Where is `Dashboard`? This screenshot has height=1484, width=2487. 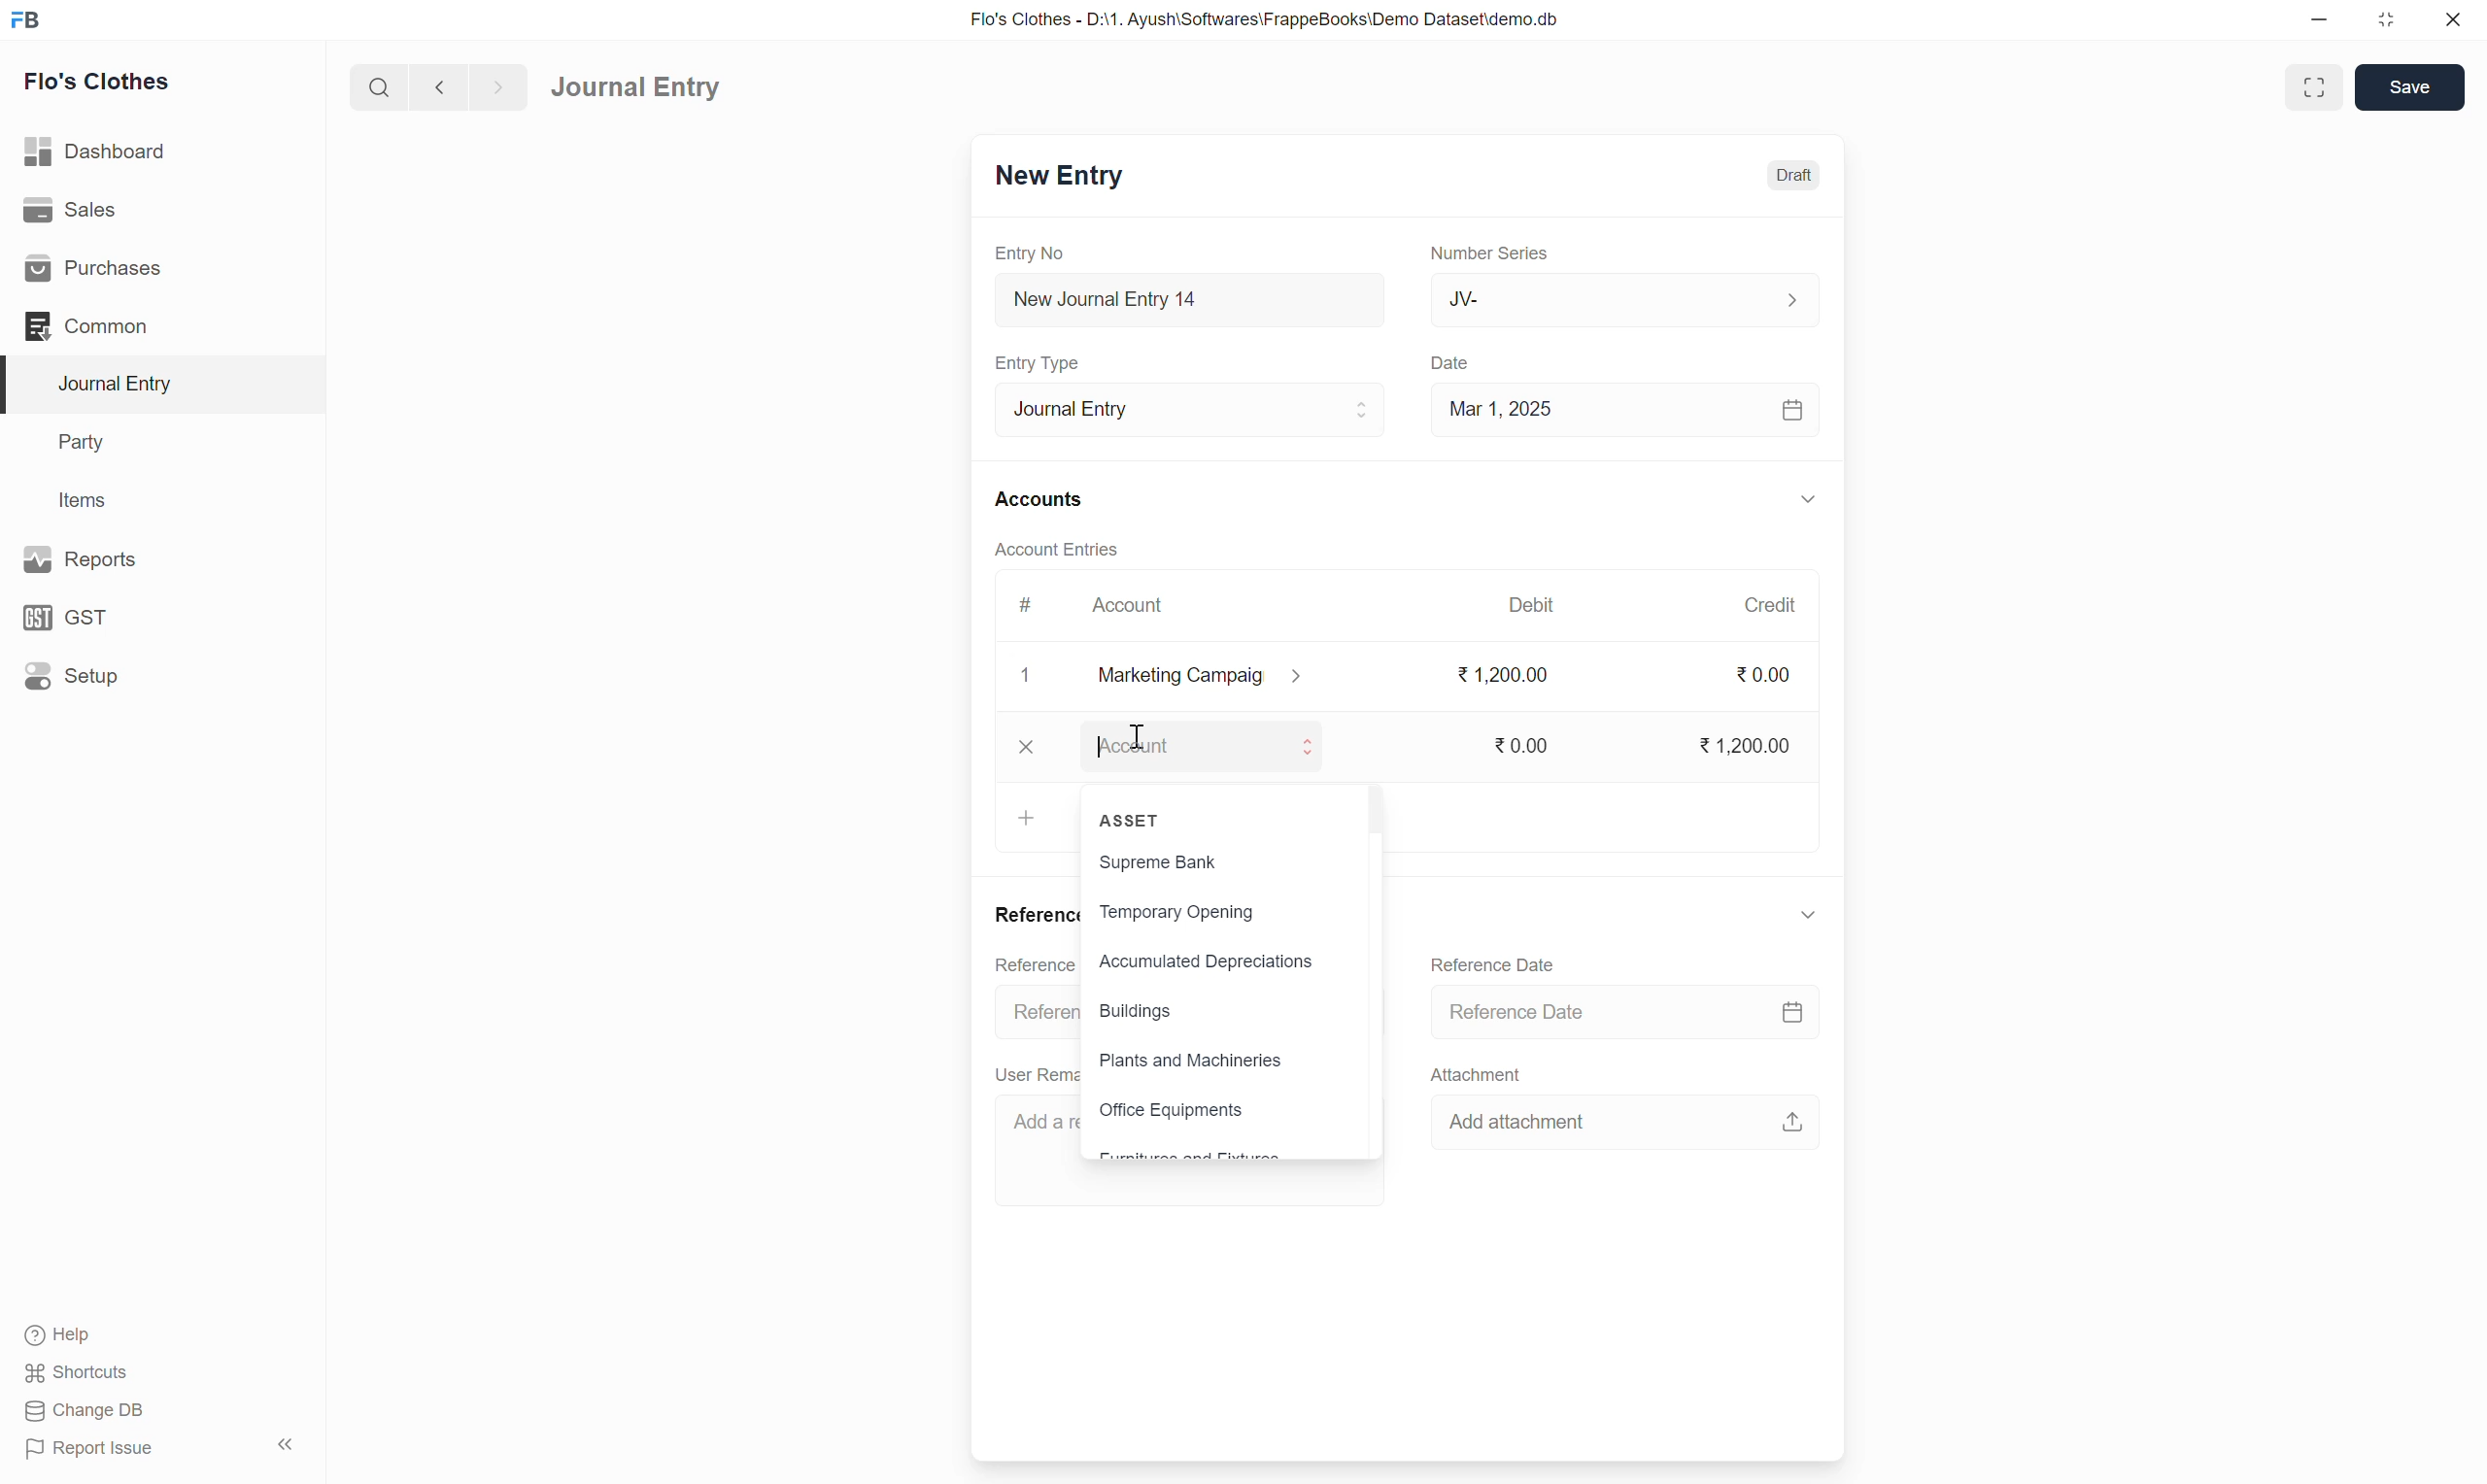 Dashboard is located at coordinates (97, 150).